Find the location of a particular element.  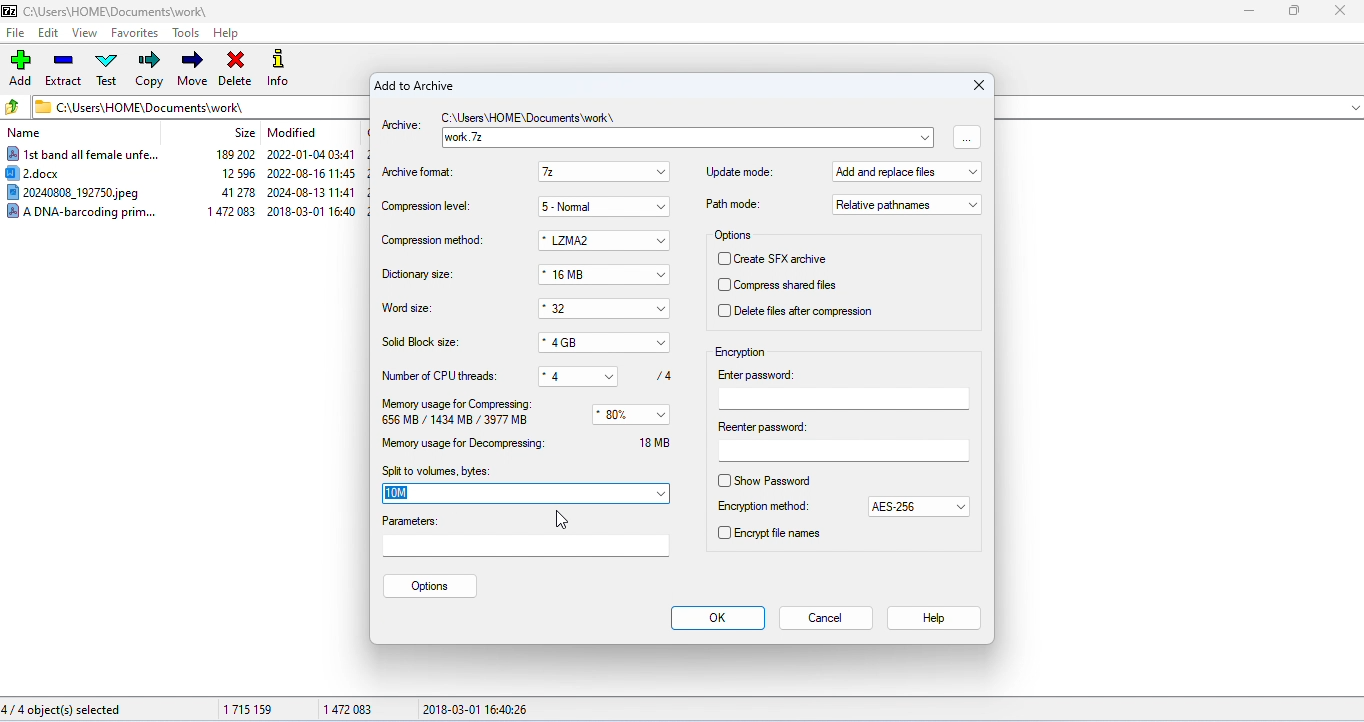

relative parameters is located at coordinates (907, 204).